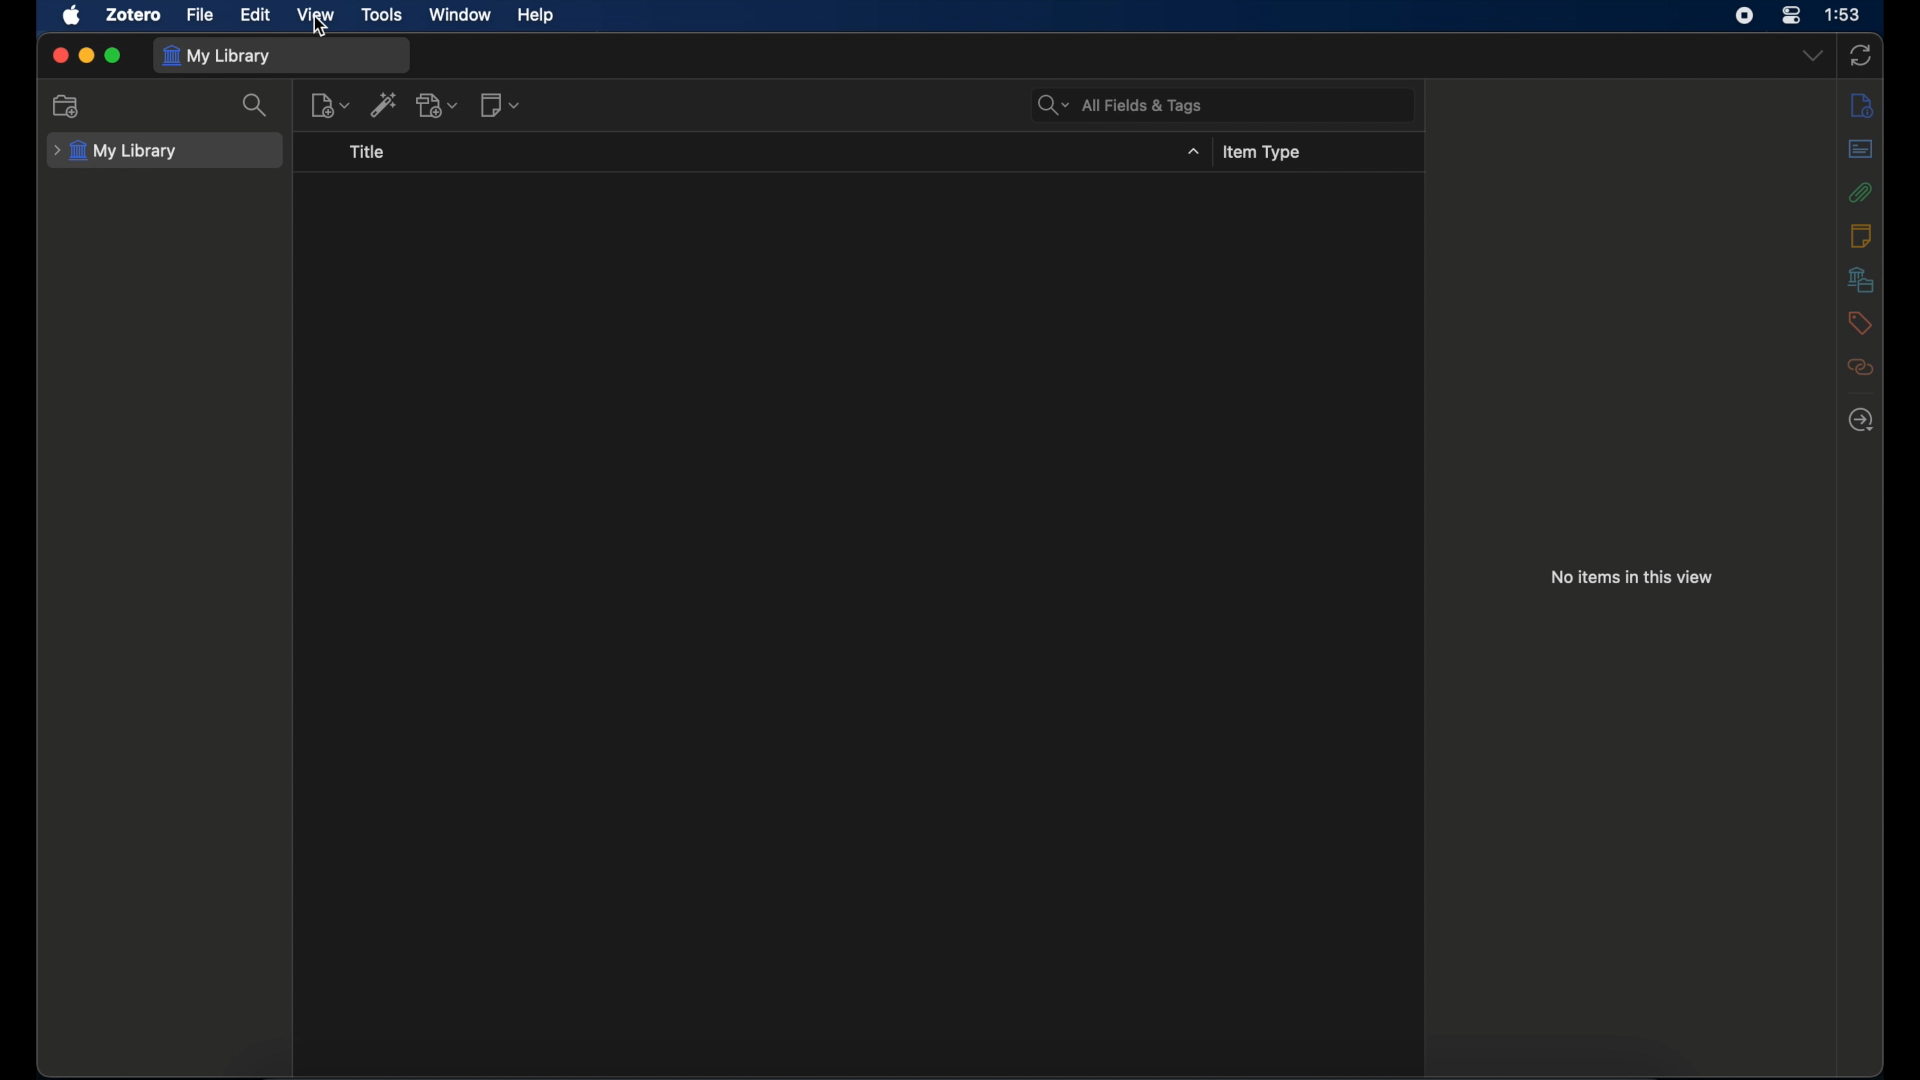  What do you see at coordinates (1861, 279) in the screenshot?
I see `libraries` at bounding box center [1861, 279].